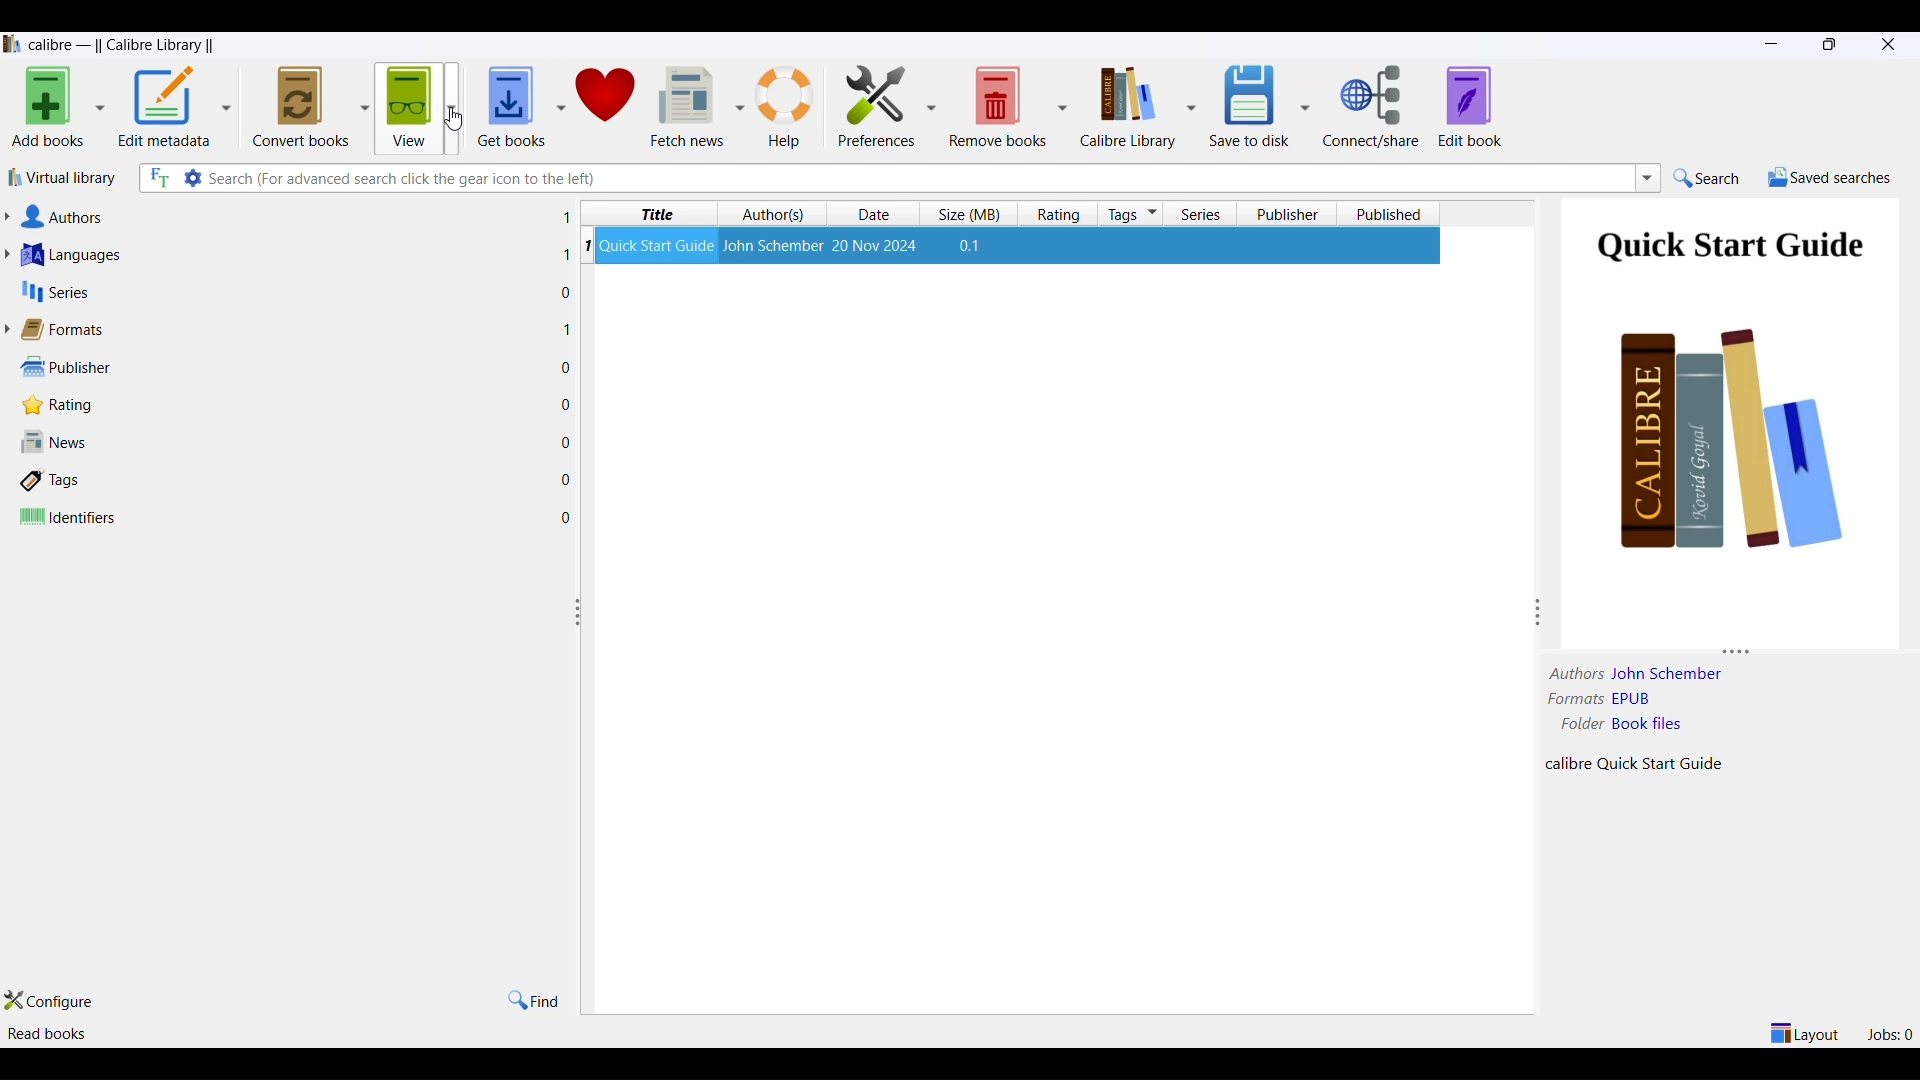  I want to click on preferences options dropdown button, so click(929, 107).